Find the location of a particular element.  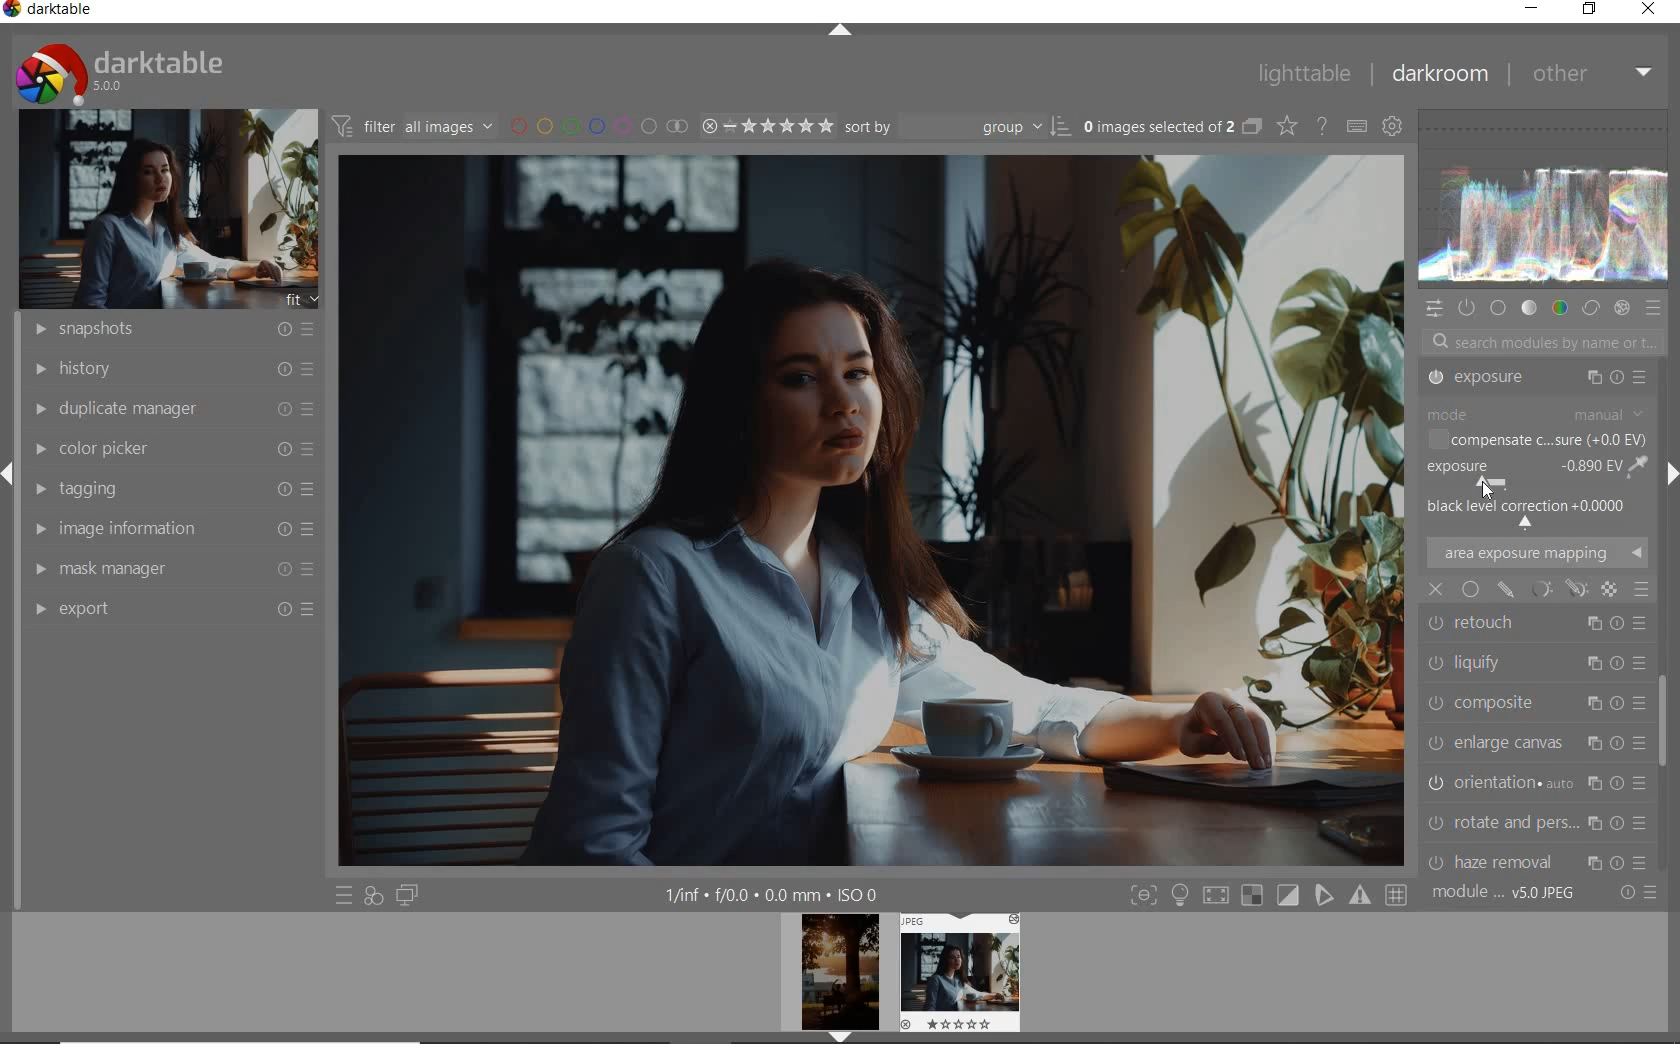

EXPAND/COLLAPSE is located at coordinates (841, 31).